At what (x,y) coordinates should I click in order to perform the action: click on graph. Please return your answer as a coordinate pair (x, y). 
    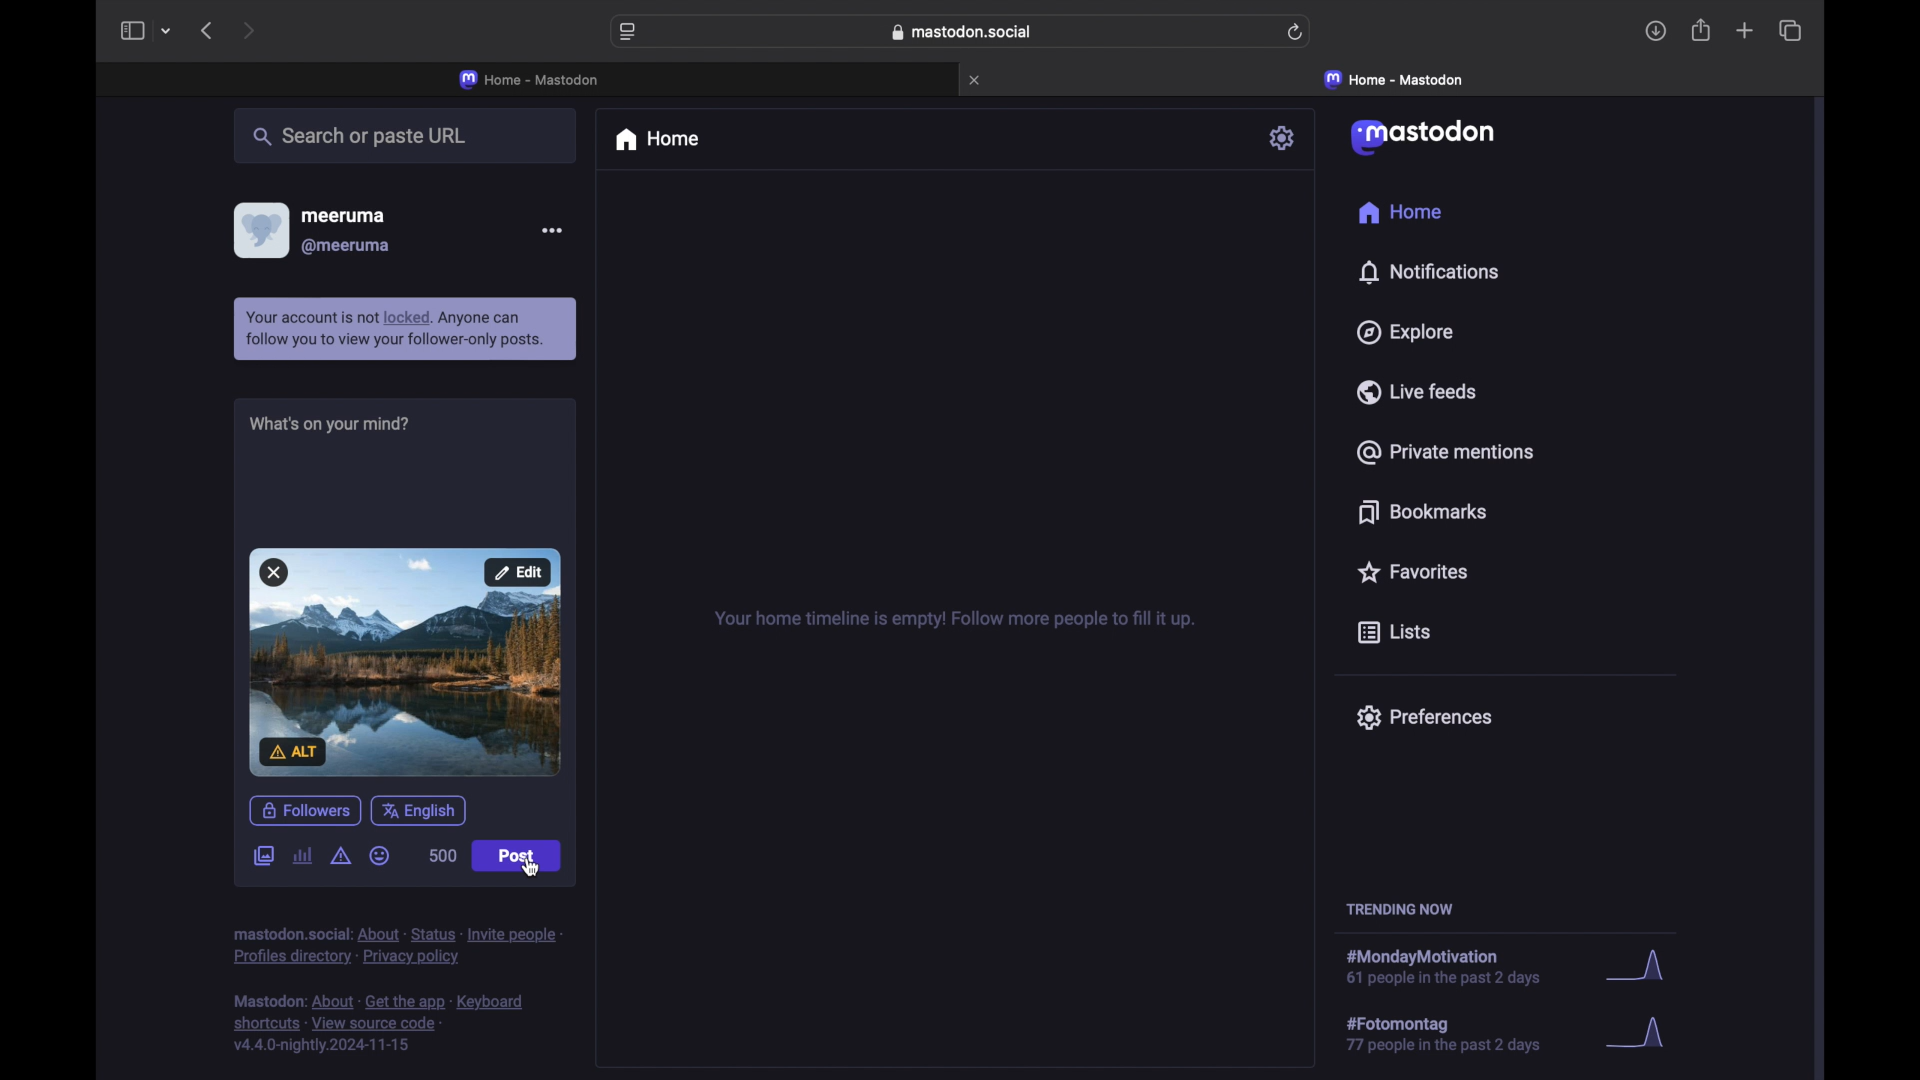
    Looking at the image, I should click on (1635, 960).